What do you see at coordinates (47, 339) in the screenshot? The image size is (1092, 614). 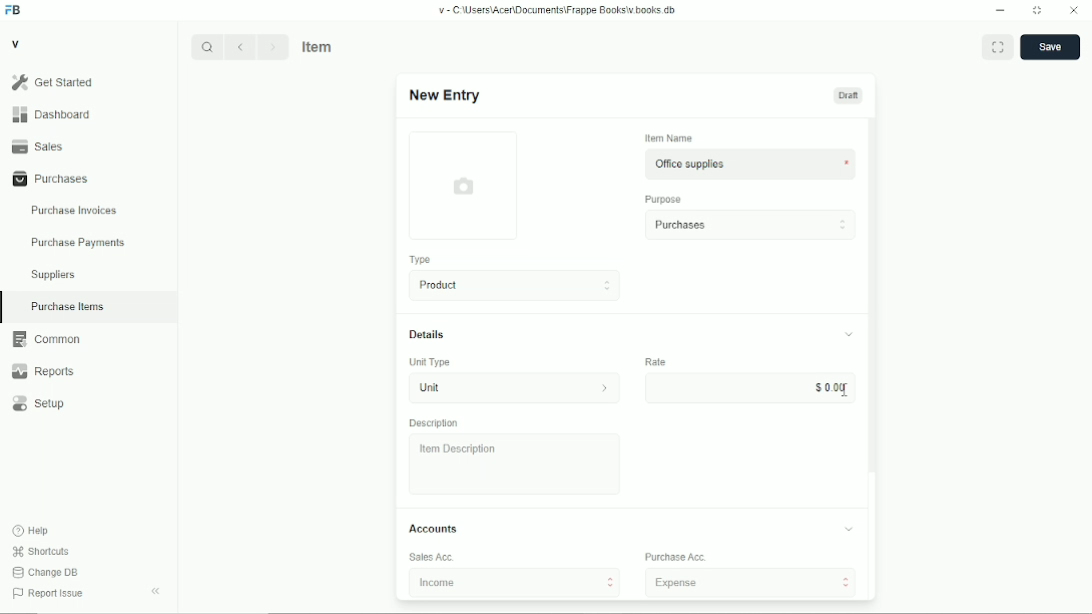 I see `common` at bounding box center [47, 339].